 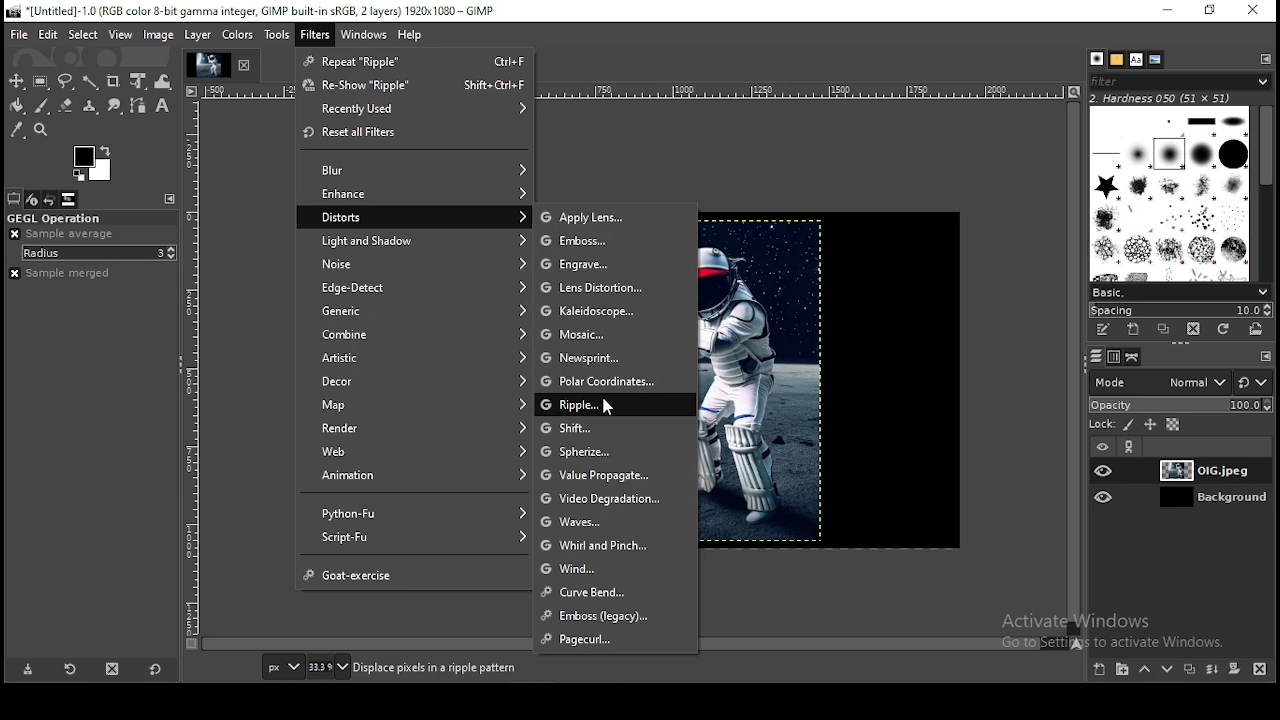 I want to click on move tool, so click(x=18, y=82).